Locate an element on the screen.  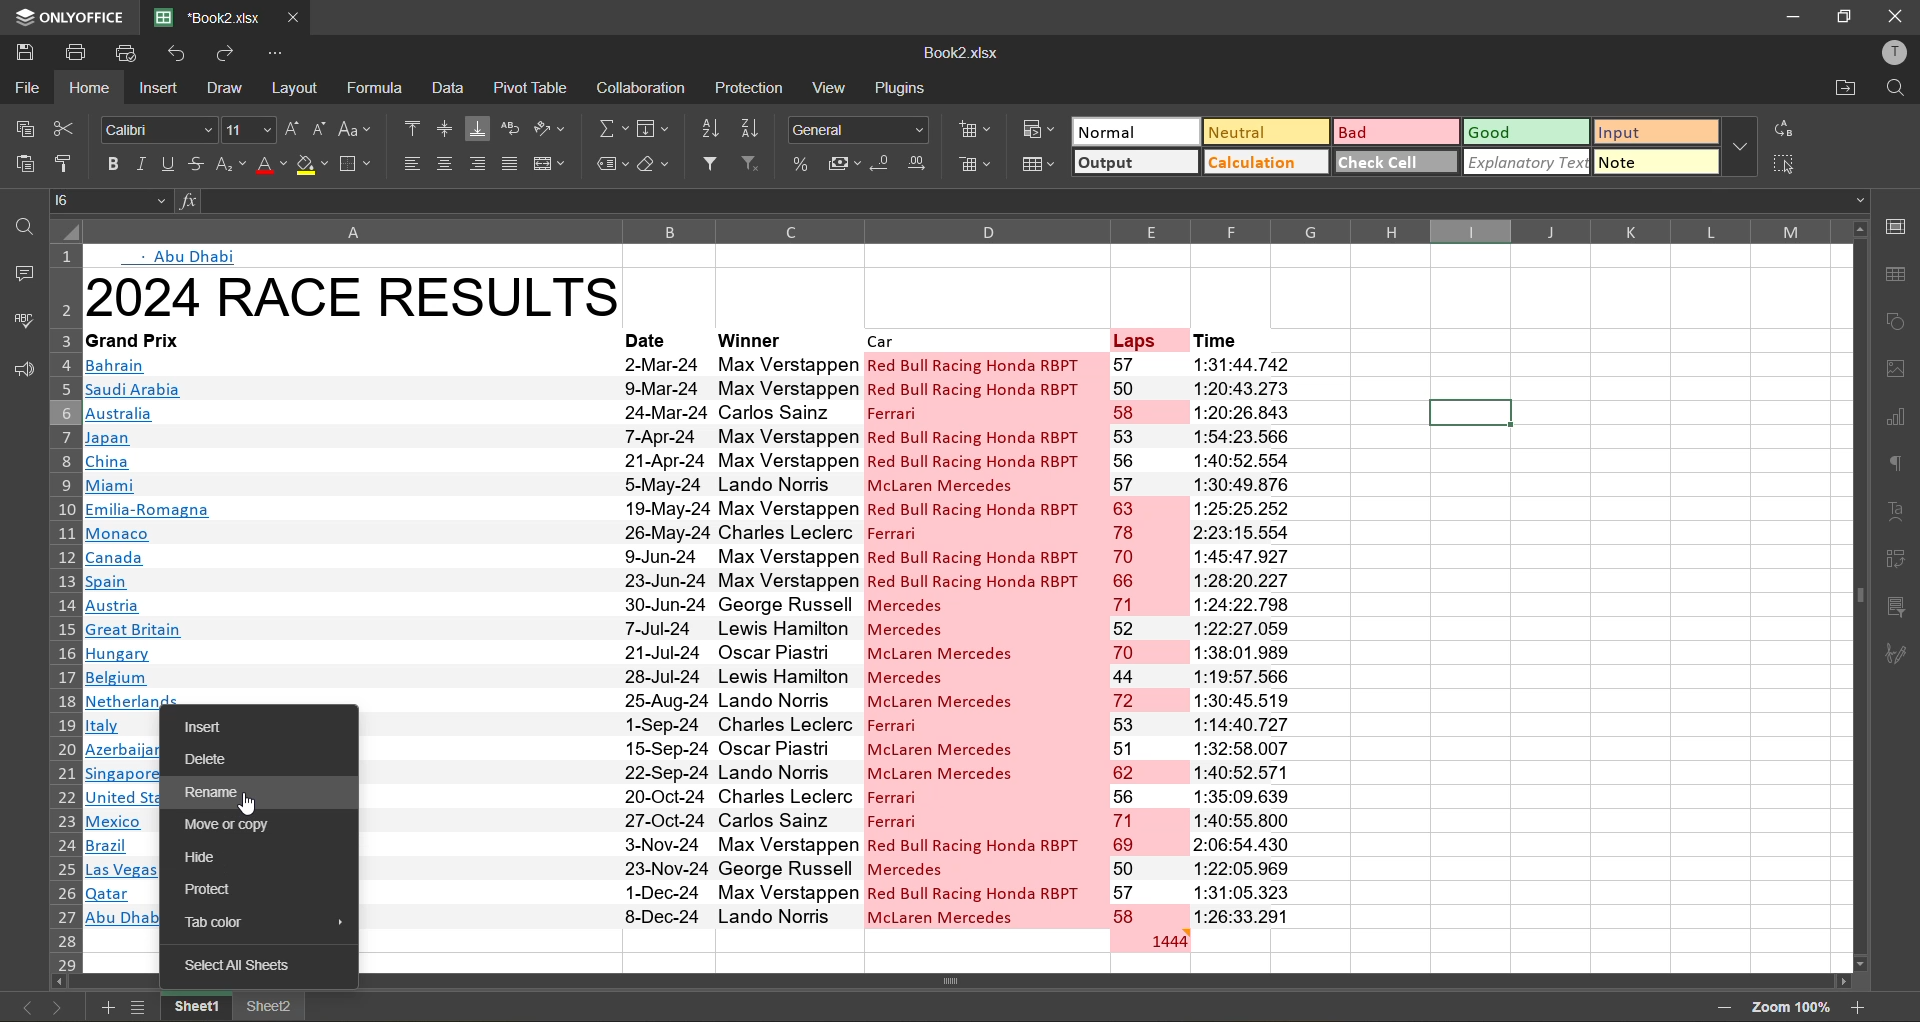
hide is located at coordinates (215, 855).